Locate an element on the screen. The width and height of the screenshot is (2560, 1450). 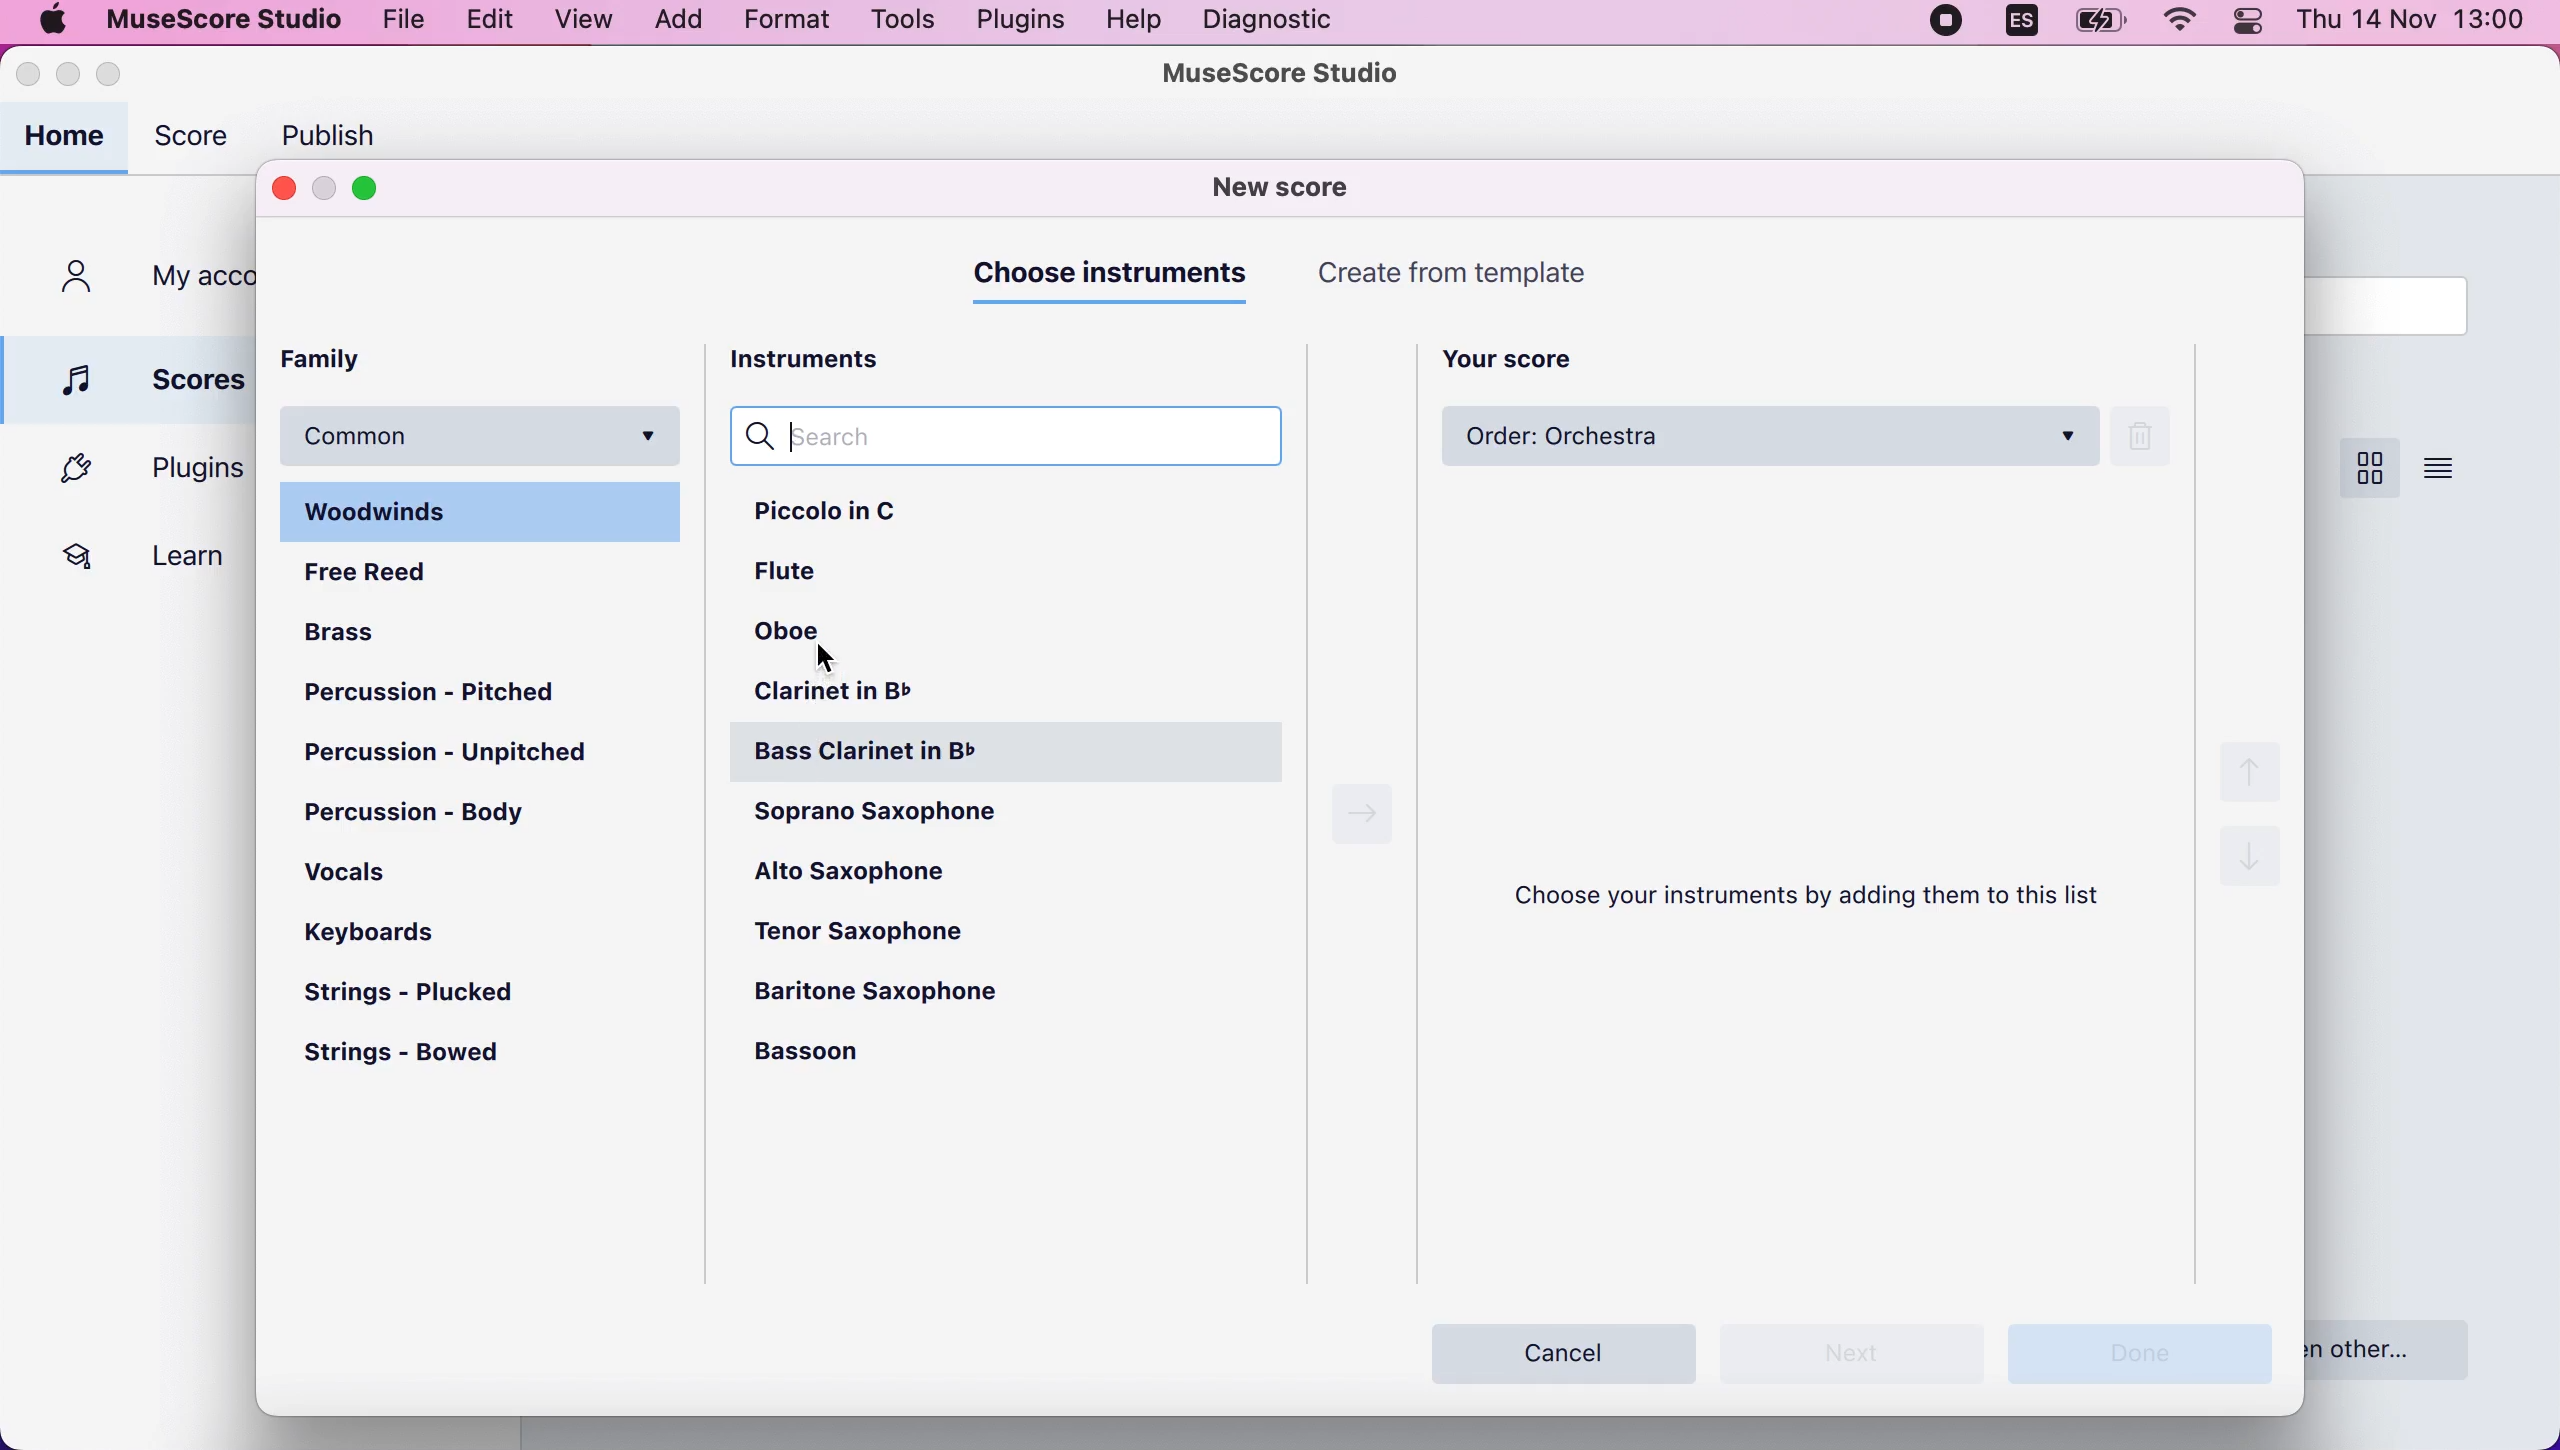
minimize is located at coordinates (325, 188).